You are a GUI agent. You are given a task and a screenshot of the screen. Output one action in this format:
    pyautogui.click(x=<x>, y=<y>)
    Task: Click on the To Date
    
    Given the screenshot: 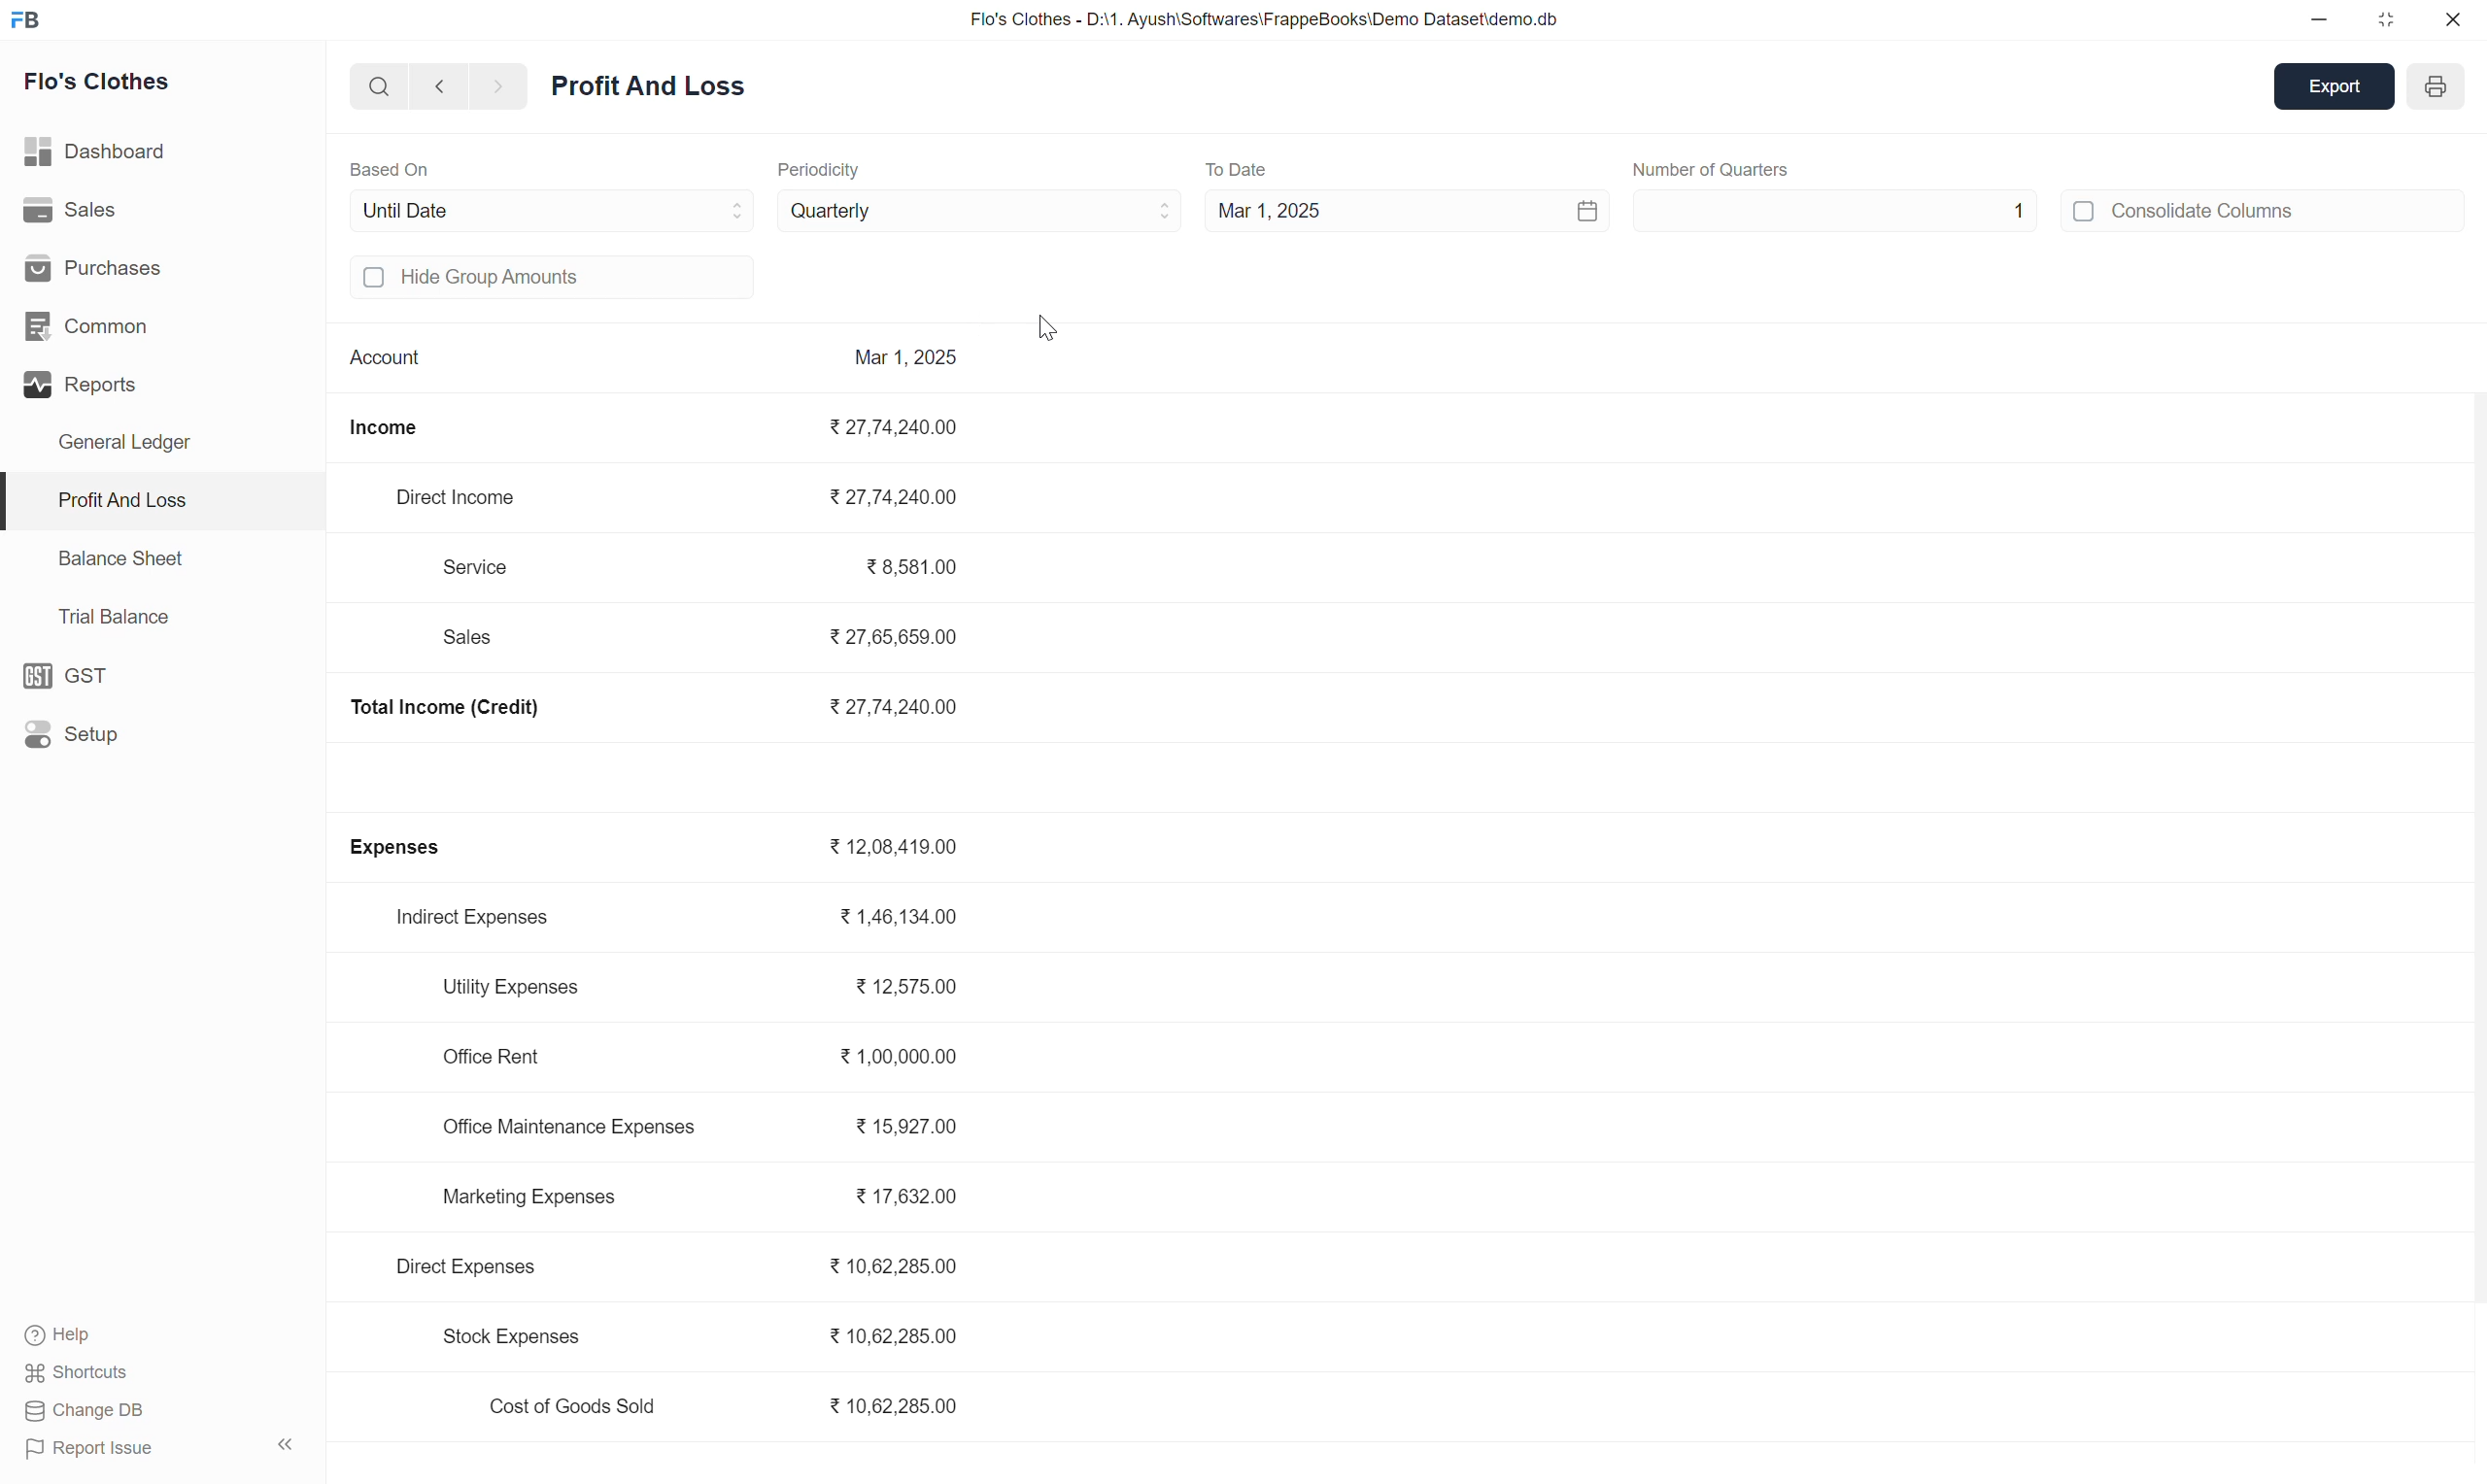 What is the action you would take?
    pyautogui.click(x=1244, y=165)
    